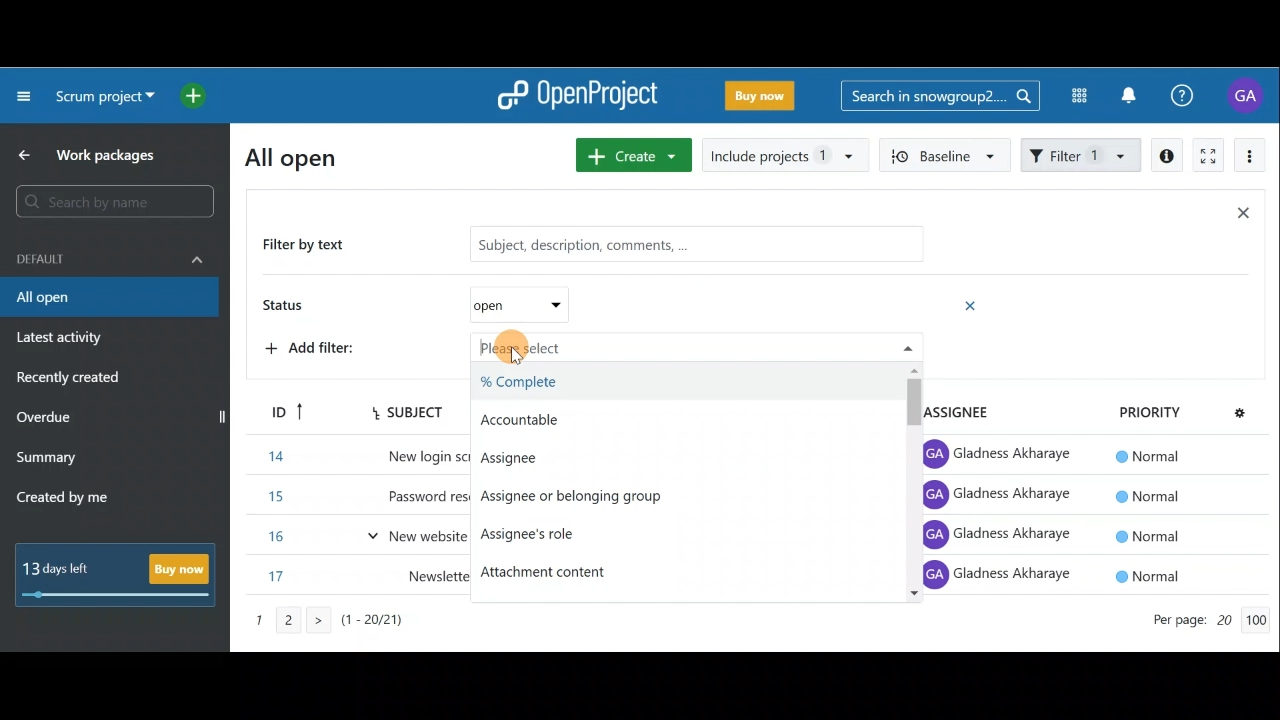 The image size is (1280, 720). I want to click on Help, so click(1193, 96).